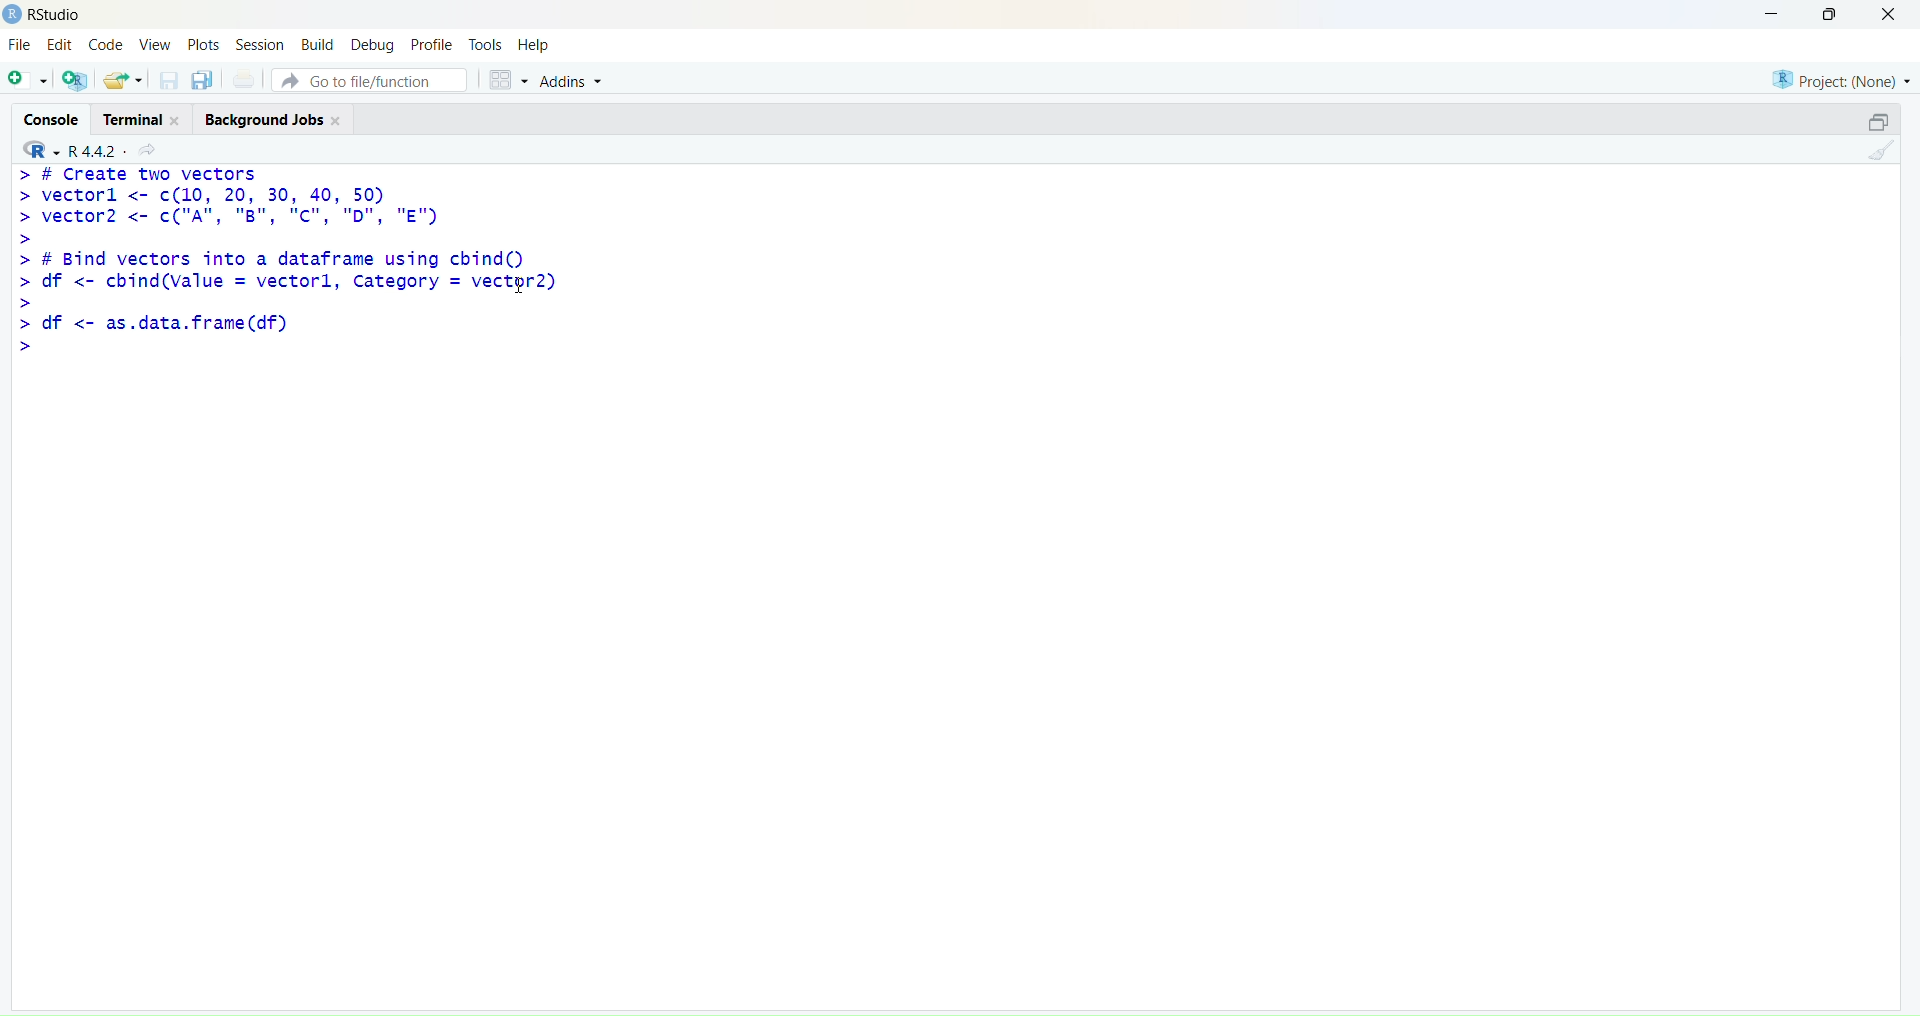 The width and height of the screenshot is (1920, 1016). I want to click on New File, so click(27, 81).